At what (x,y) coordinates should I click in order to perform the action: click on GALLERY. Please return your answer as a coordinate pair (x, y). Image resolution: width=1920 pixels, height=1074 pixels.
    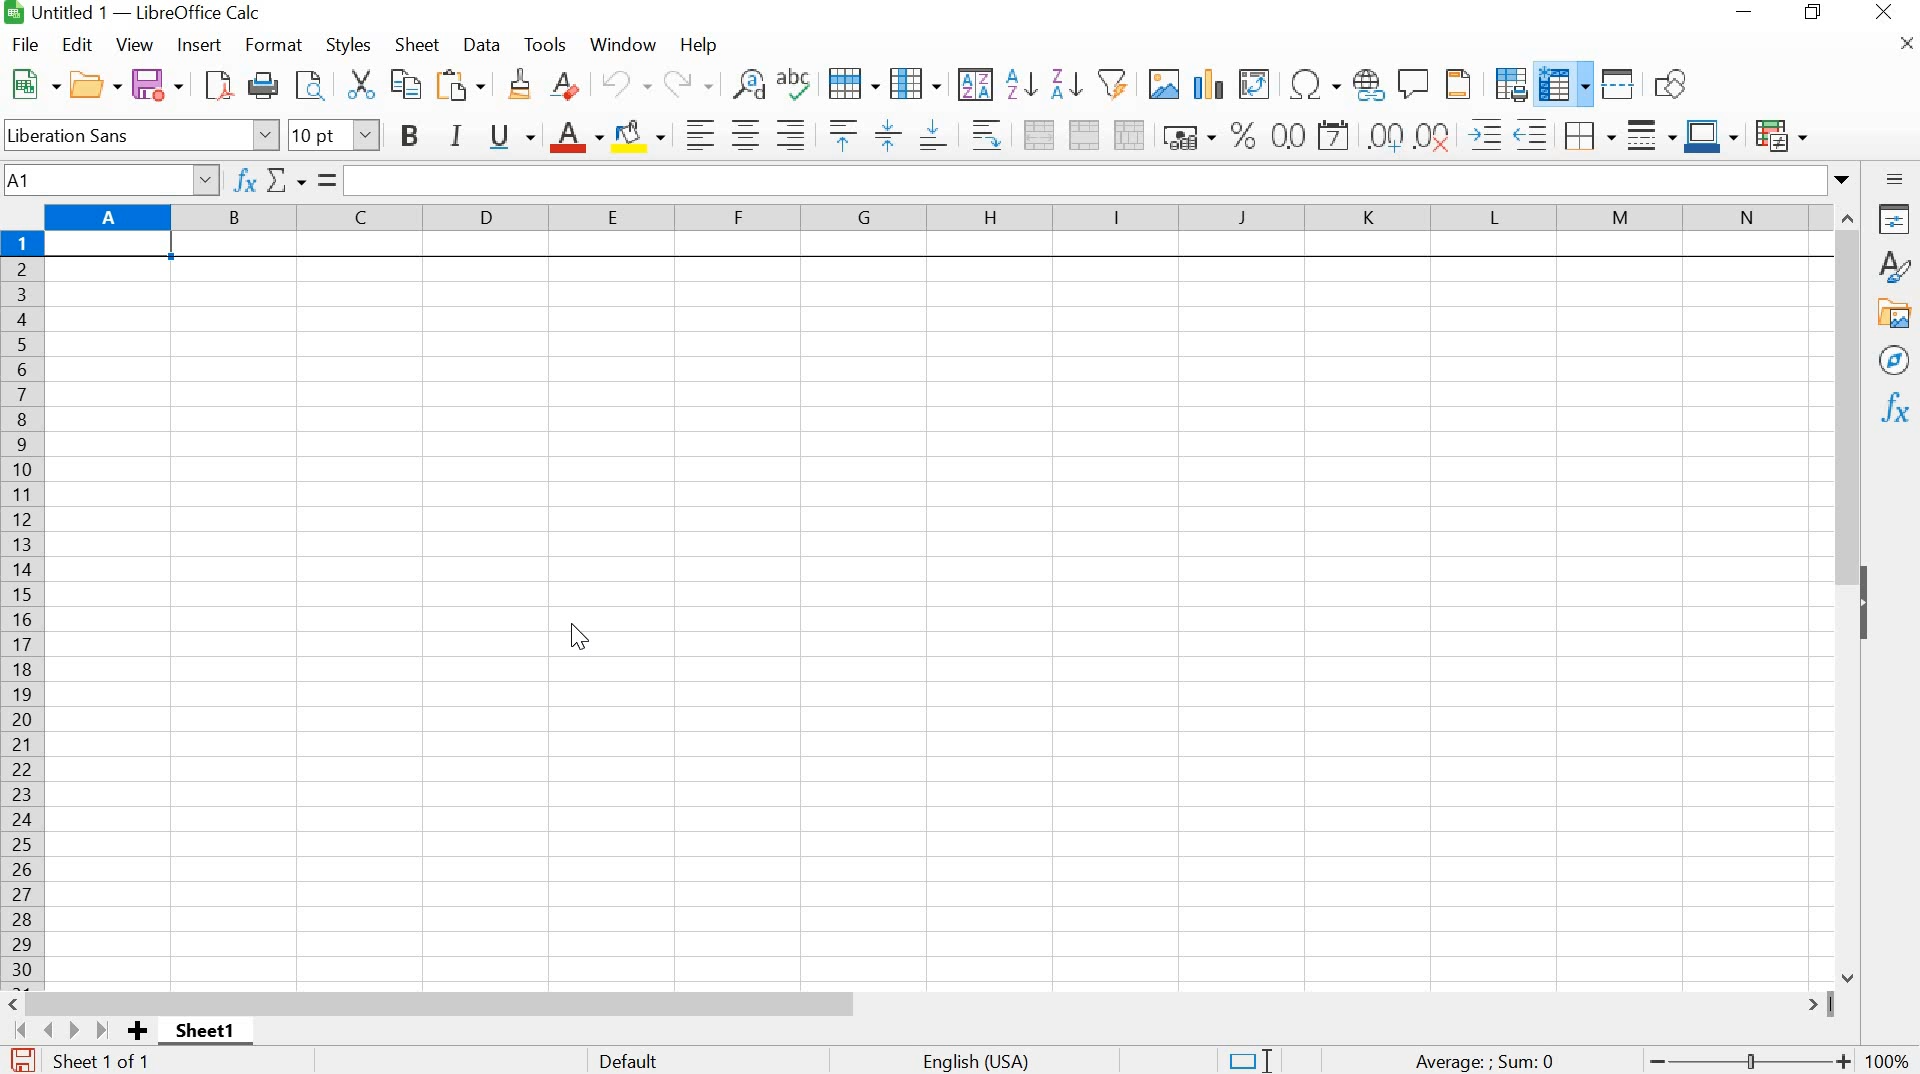
    Looking at the image, I should click on (1895, 314).